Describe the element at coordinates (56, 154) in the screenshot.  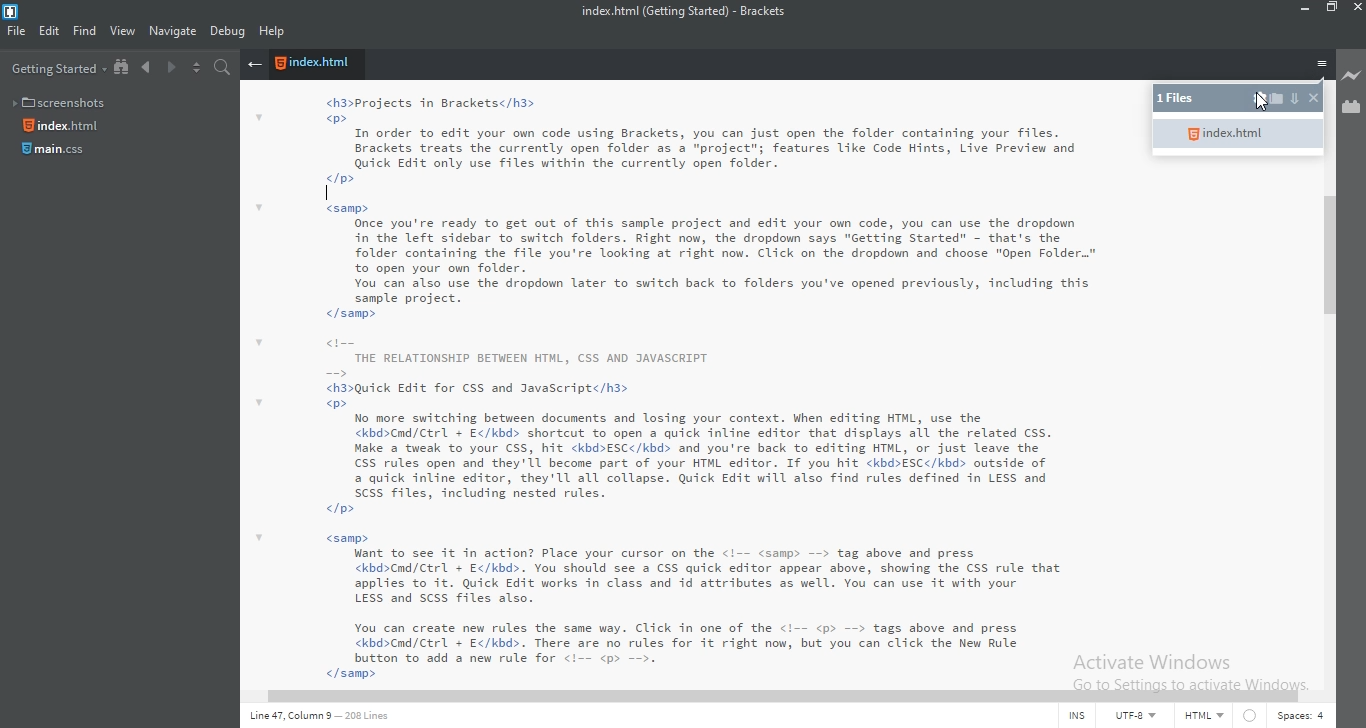
I see `main.css` at that location.